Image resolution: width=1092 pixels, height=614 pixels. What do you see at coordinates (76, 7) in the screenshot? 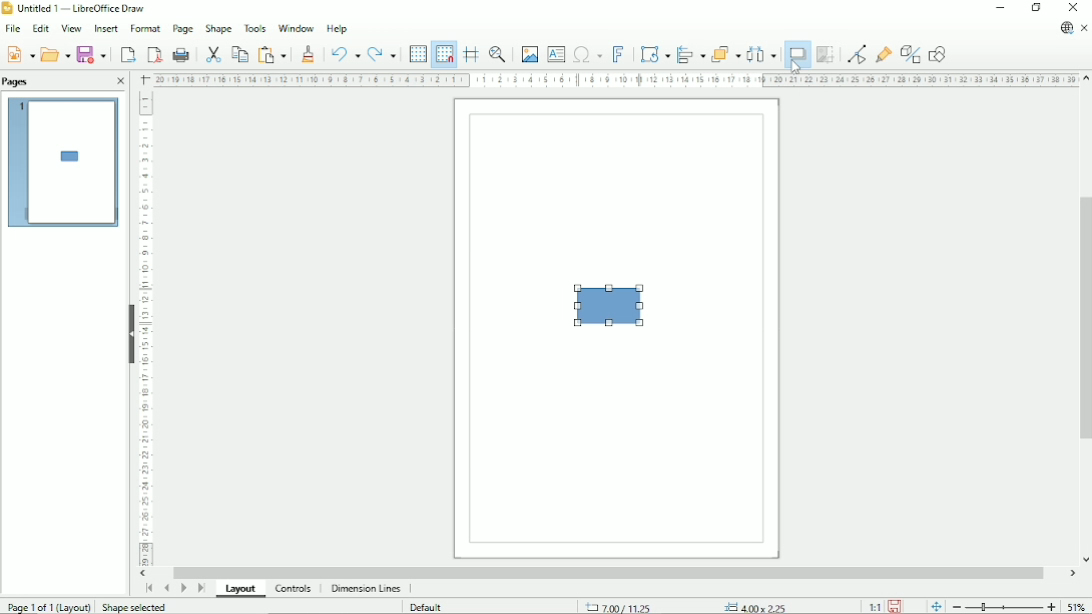
I see `Untitled 1 - LibreOfficeDraw` at bounding box center [76, 7].